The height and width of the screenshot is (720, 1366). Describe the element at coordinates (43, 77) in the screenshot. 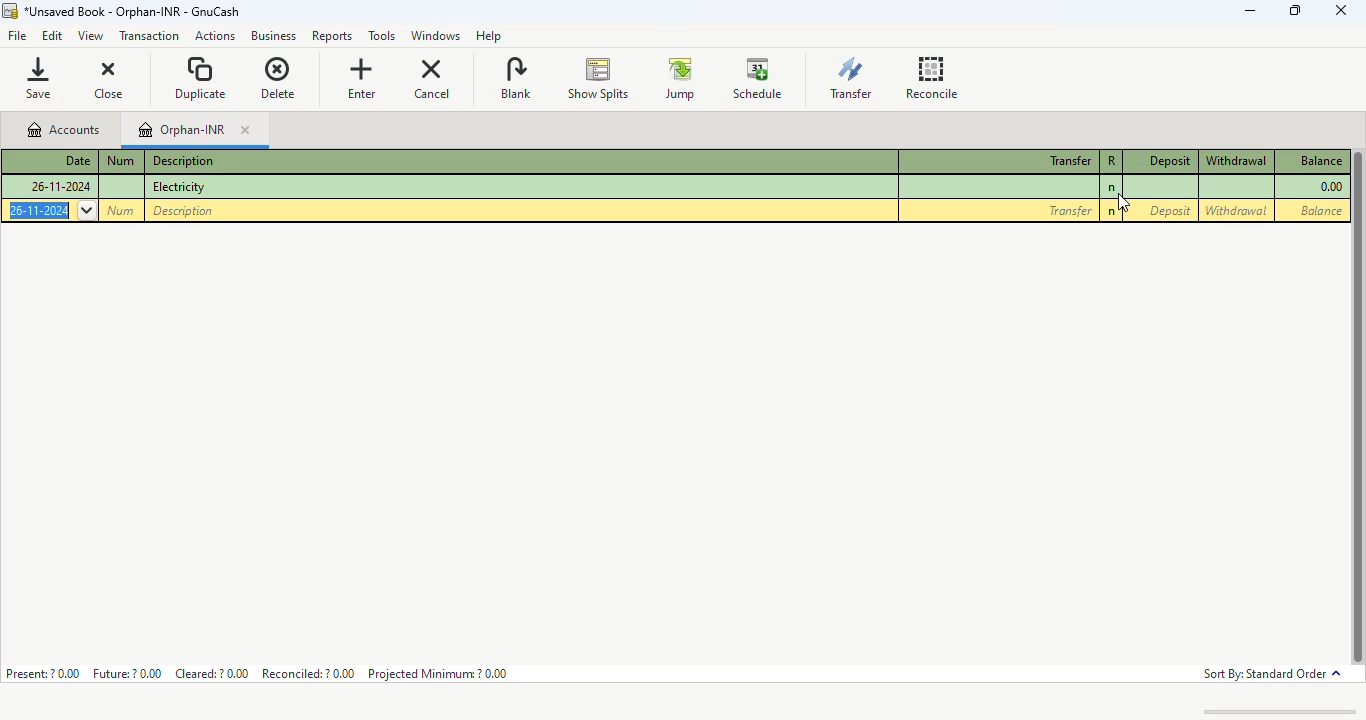

I see `save` at that location.